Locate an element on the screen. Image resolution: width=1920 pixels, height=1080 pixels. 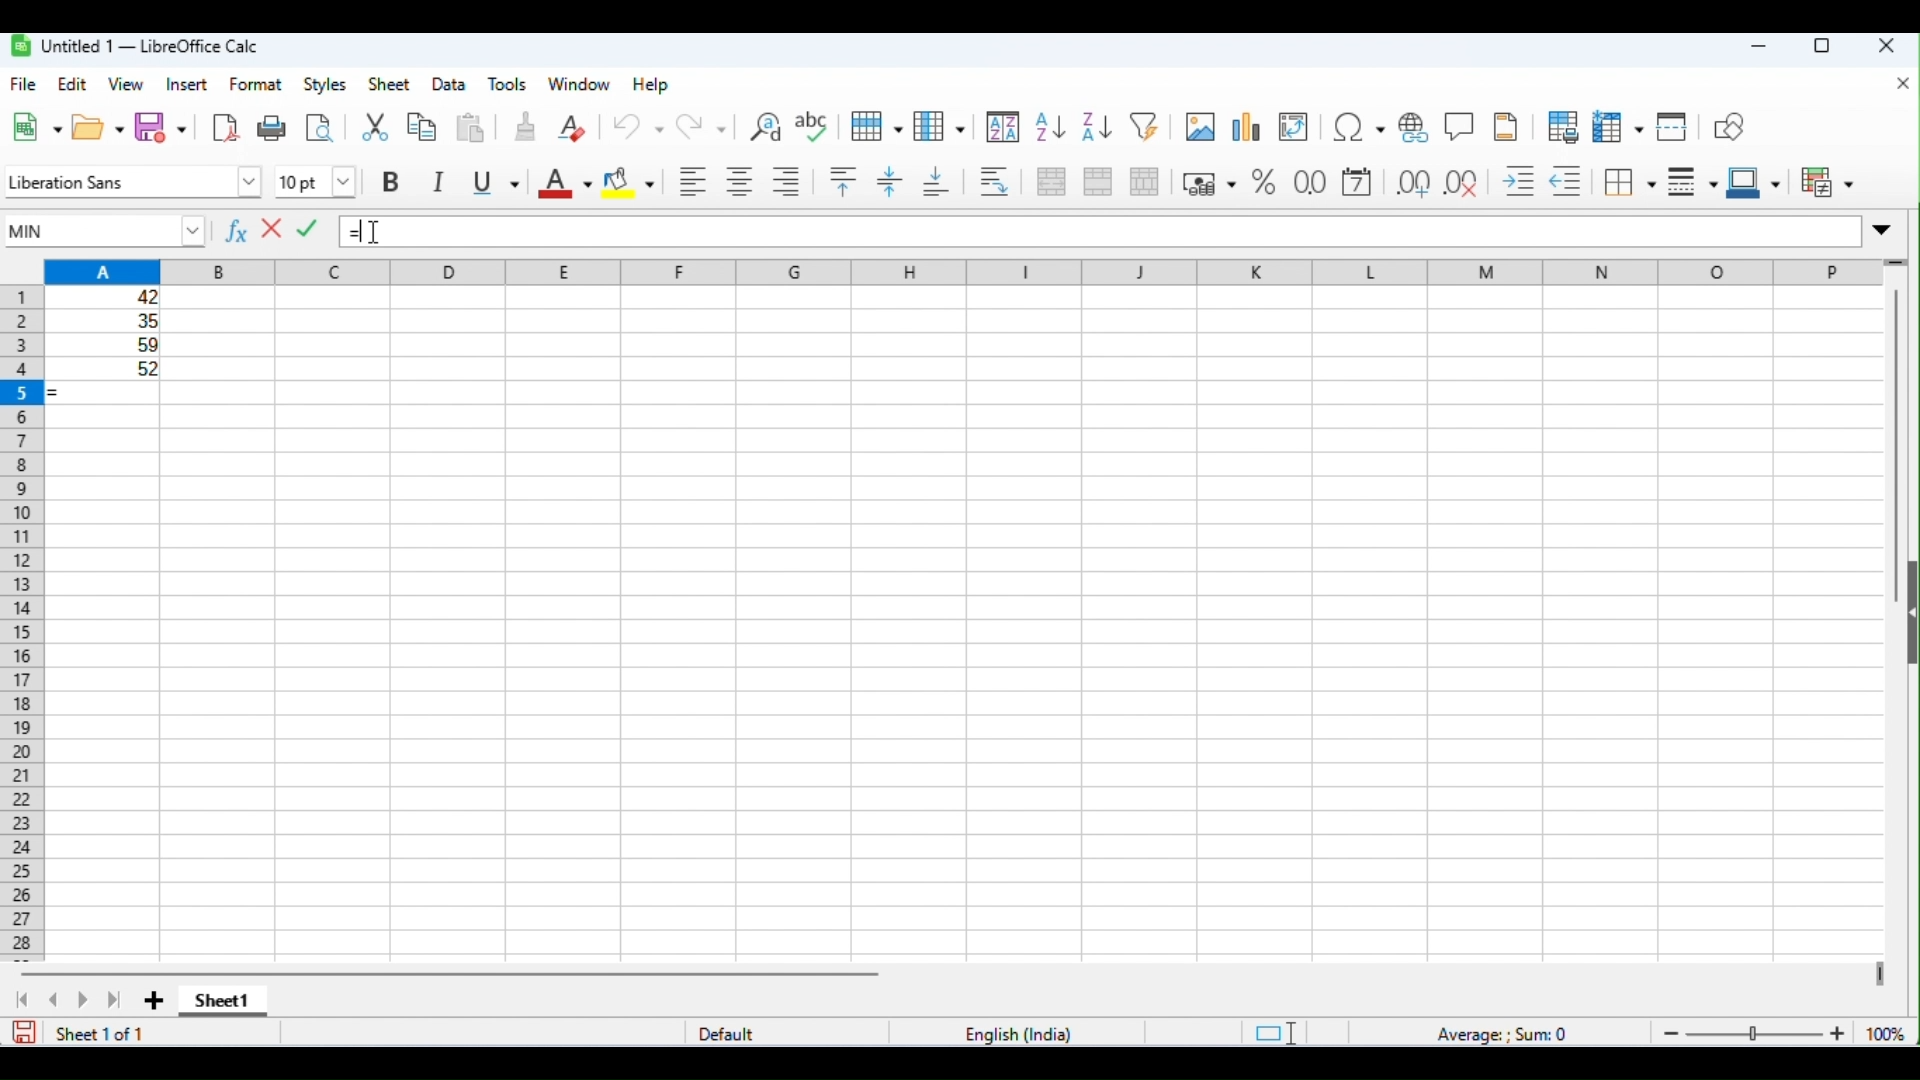
save is located at coordinates (22, 1032).